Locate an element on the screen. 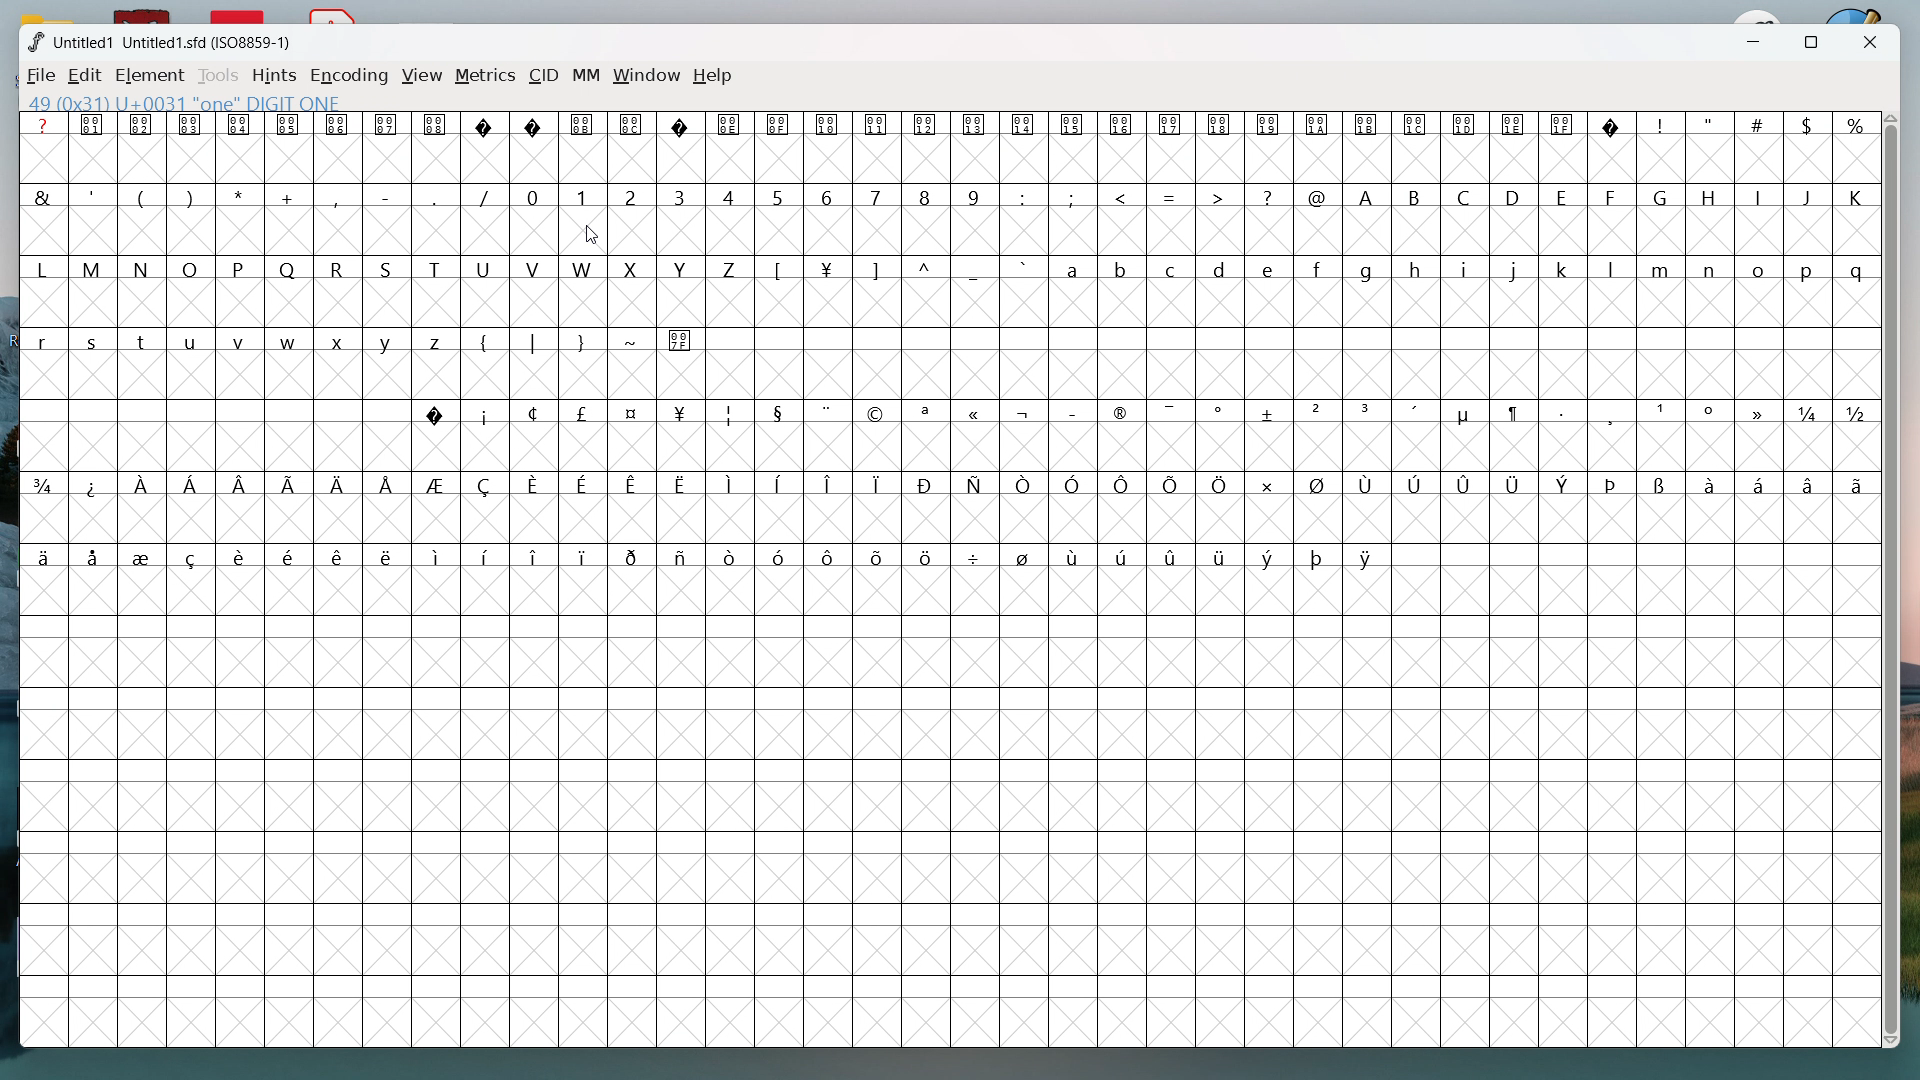 This screenshot has height=1080, width=1920. symbol is located at coordinates (1568, 484).